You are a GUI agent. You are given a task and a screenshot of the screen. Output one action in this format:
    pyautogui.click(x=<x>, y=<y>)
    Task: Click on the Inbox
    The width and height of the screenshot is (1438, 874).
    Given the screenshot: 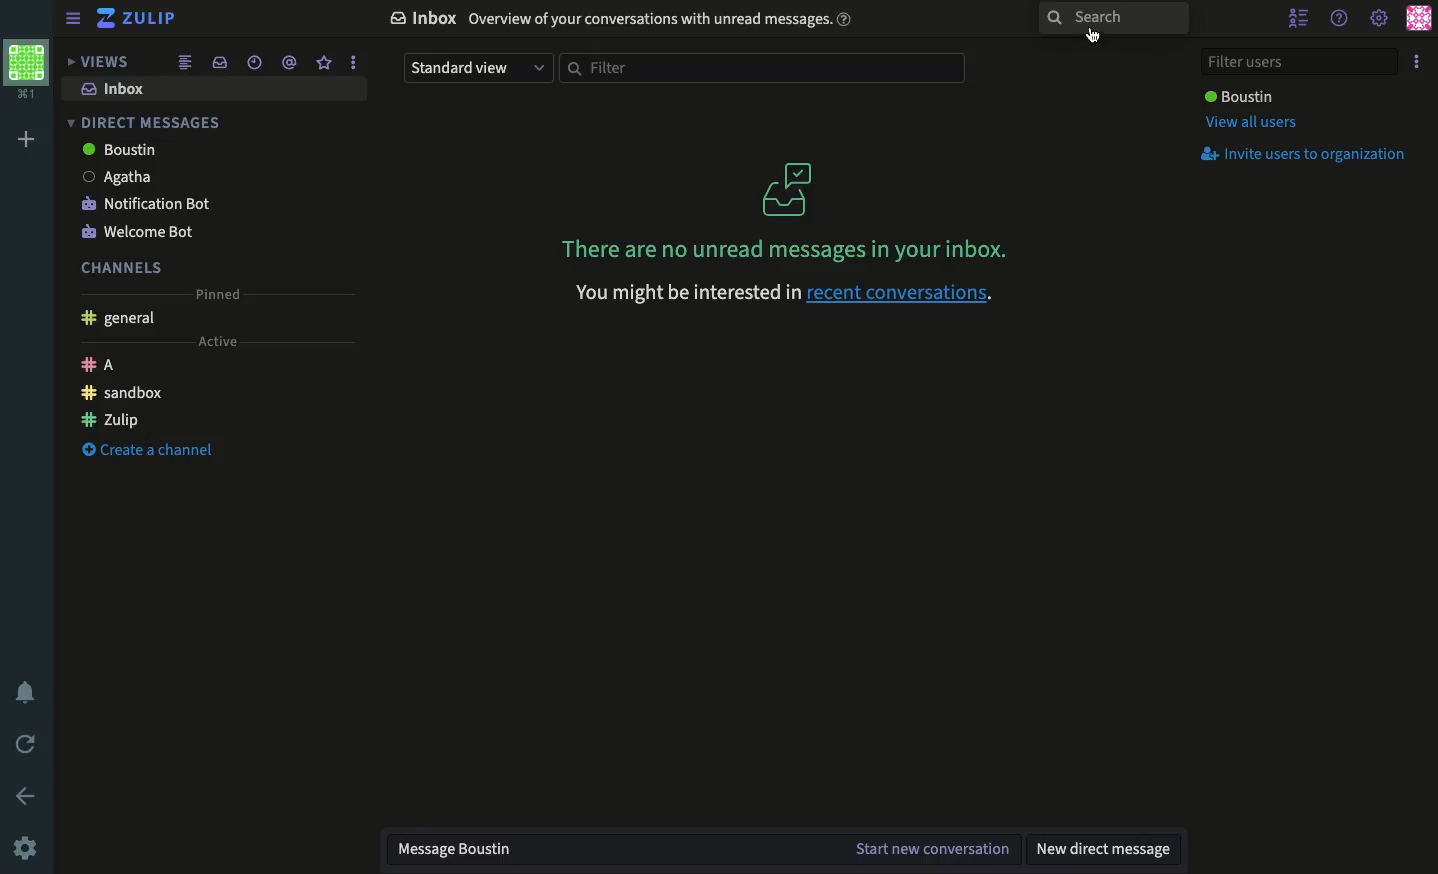 What is the action you would take?
    pyautogui.click(x=112, y=89)
    